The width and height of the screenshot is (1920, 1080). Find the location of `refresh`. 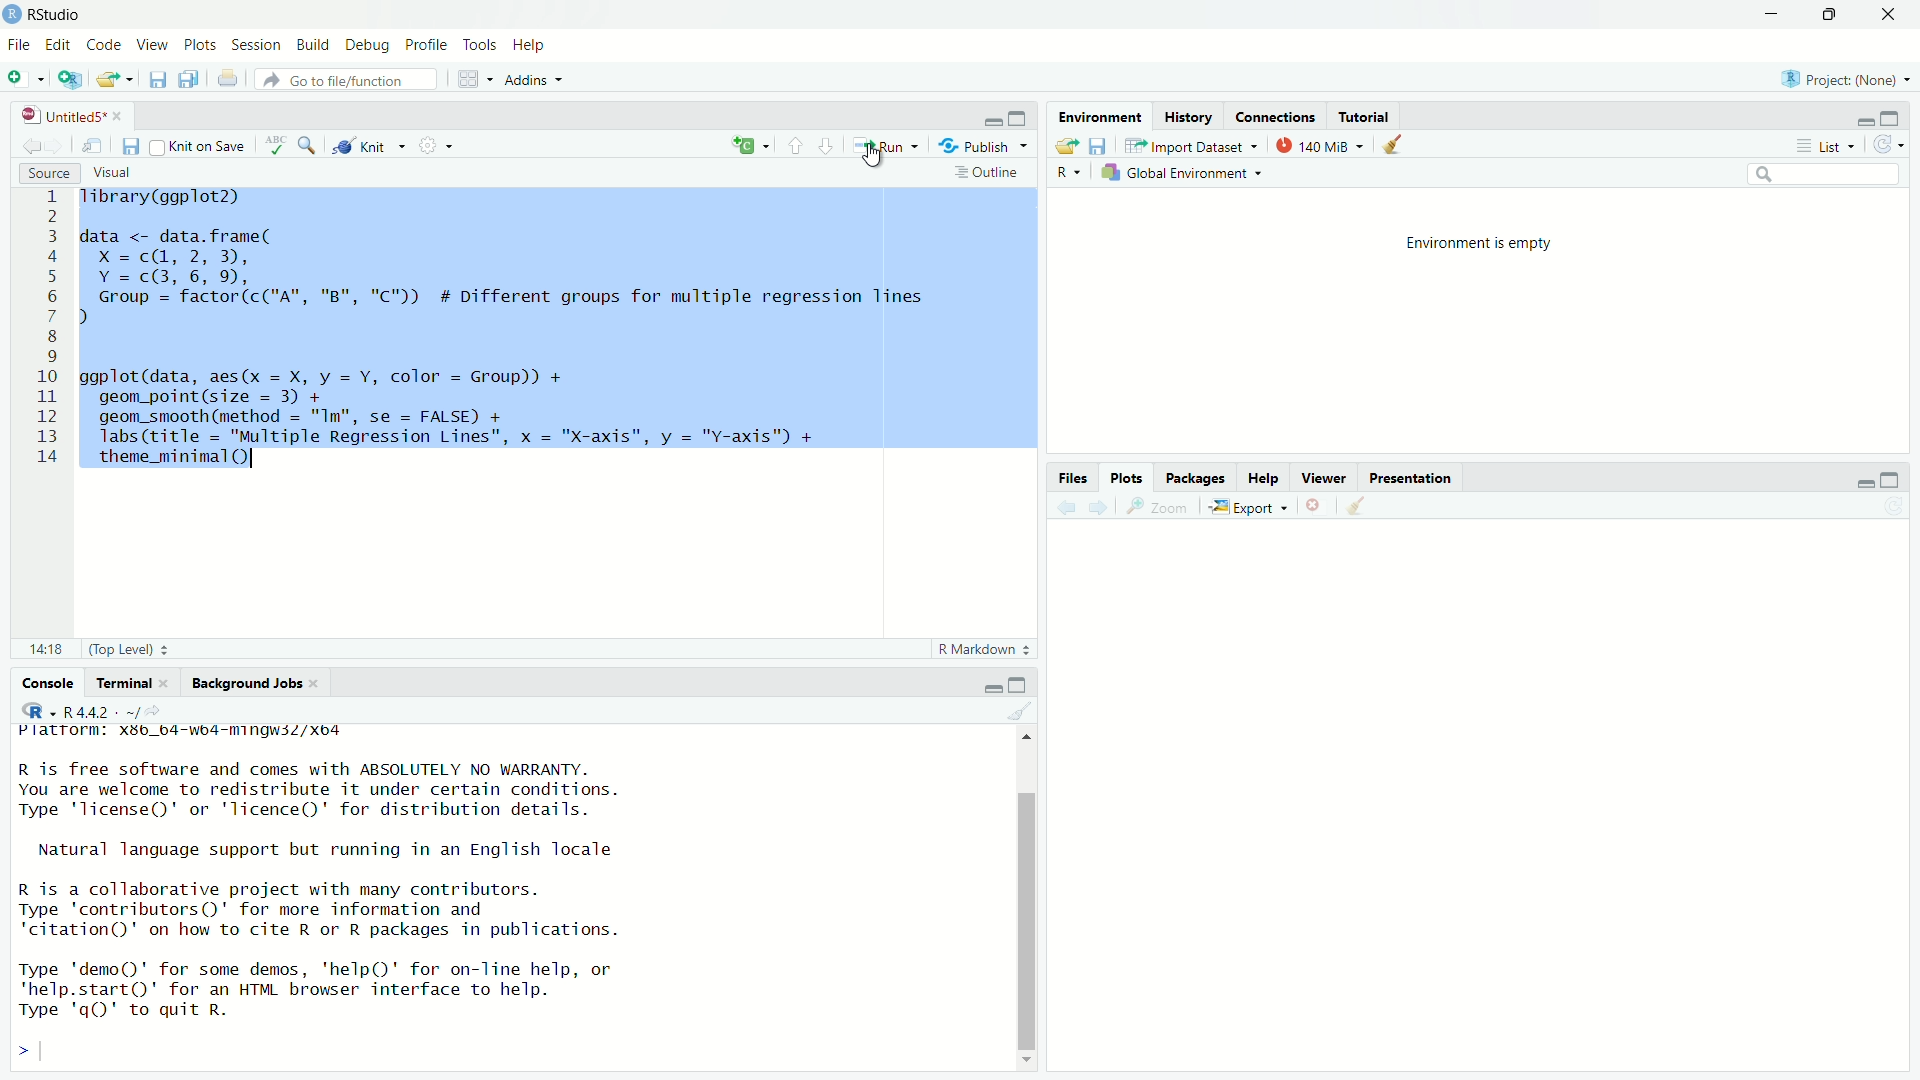

refresh is located at coordinates (1899, 508).